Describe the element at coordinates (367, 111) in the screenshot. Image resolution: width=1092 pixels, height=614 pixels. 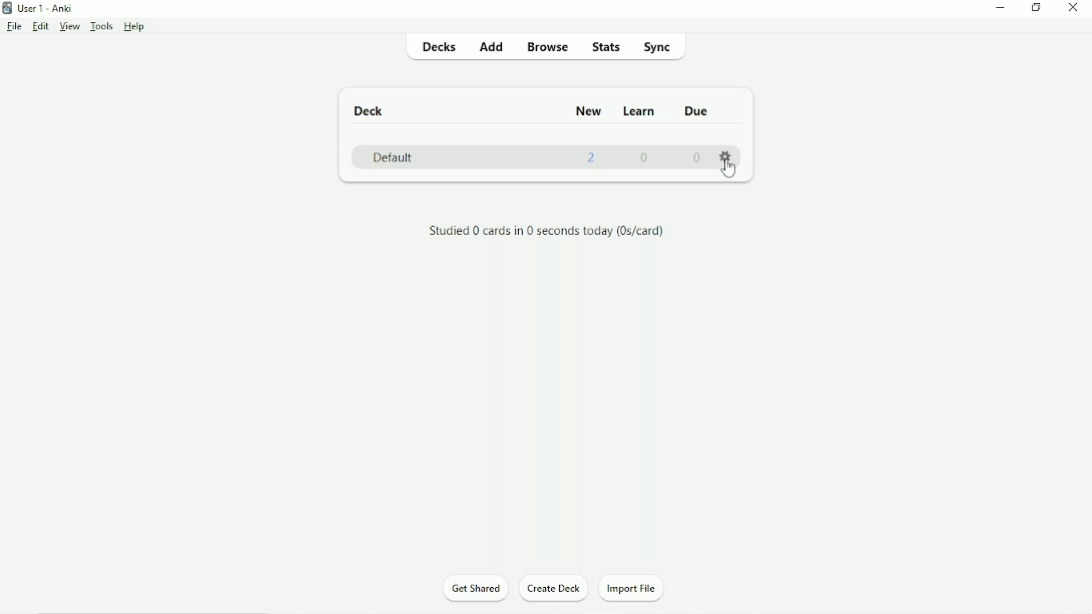
I see `Deck` at that location.